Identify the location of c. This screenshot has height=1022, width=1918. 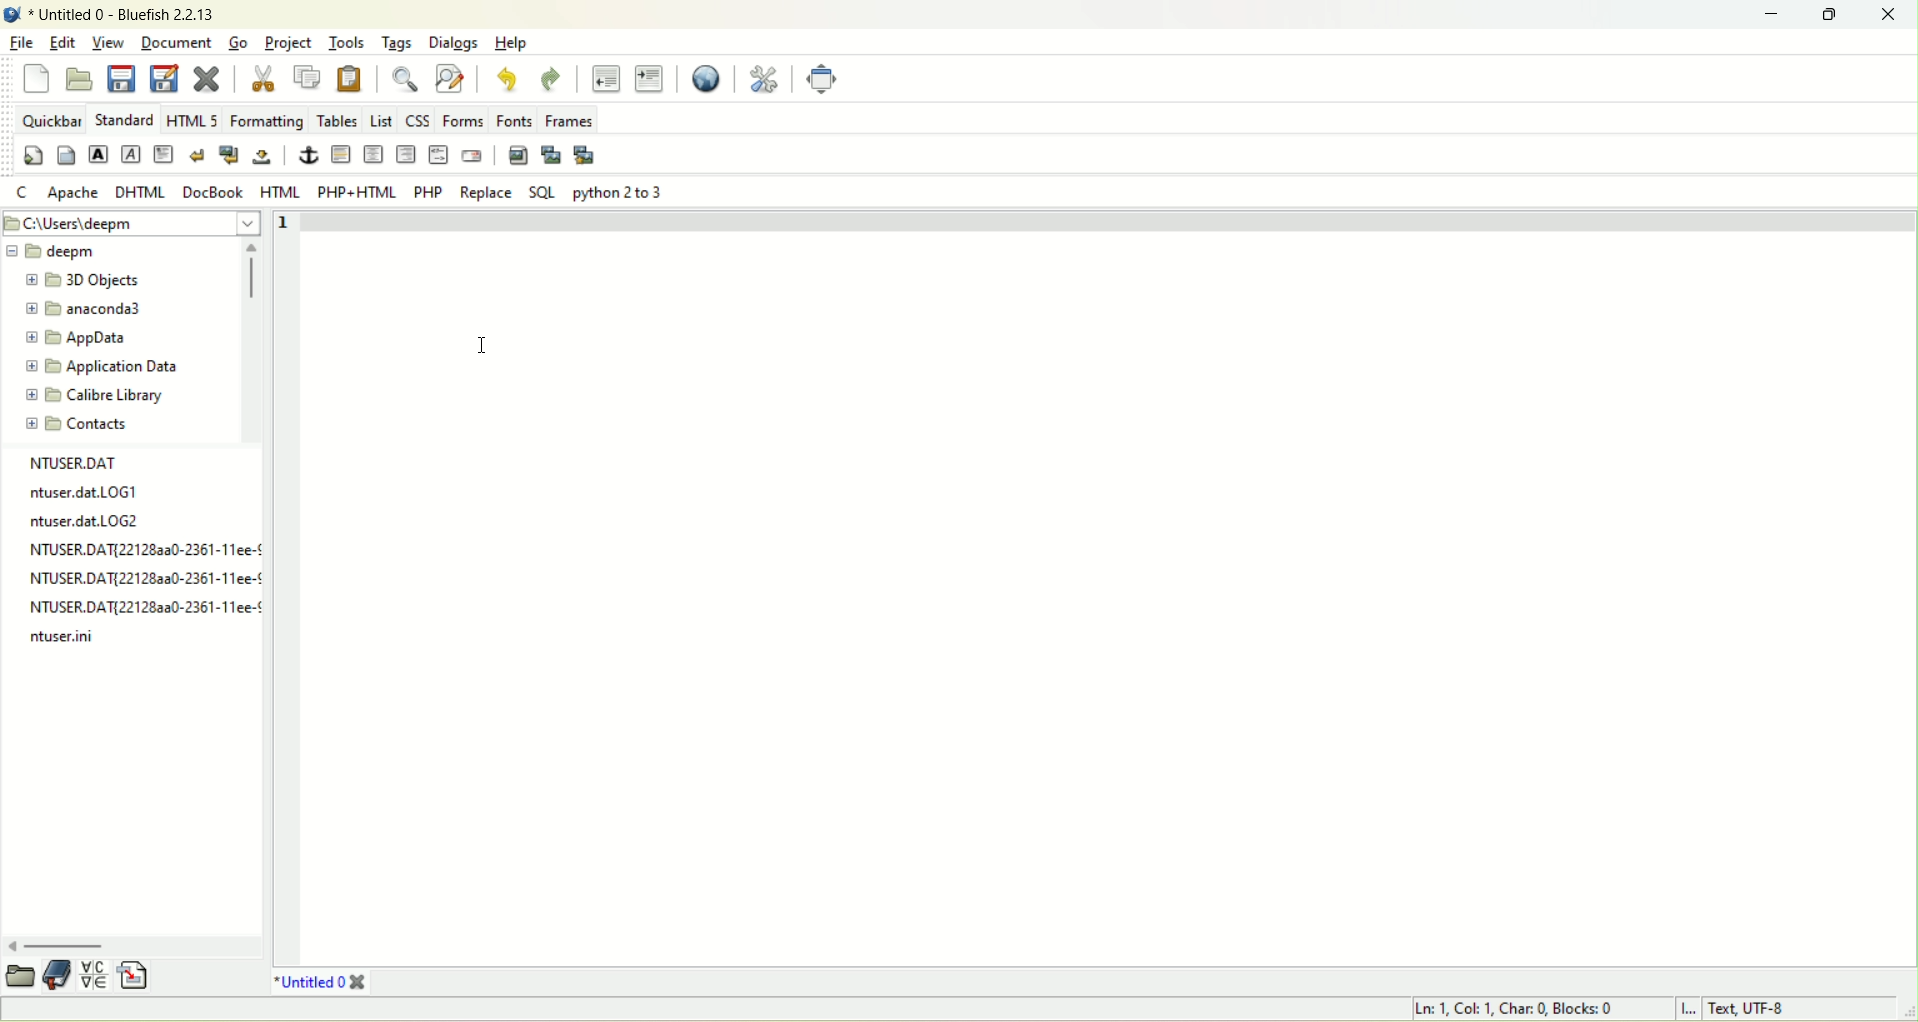
(24, 192).